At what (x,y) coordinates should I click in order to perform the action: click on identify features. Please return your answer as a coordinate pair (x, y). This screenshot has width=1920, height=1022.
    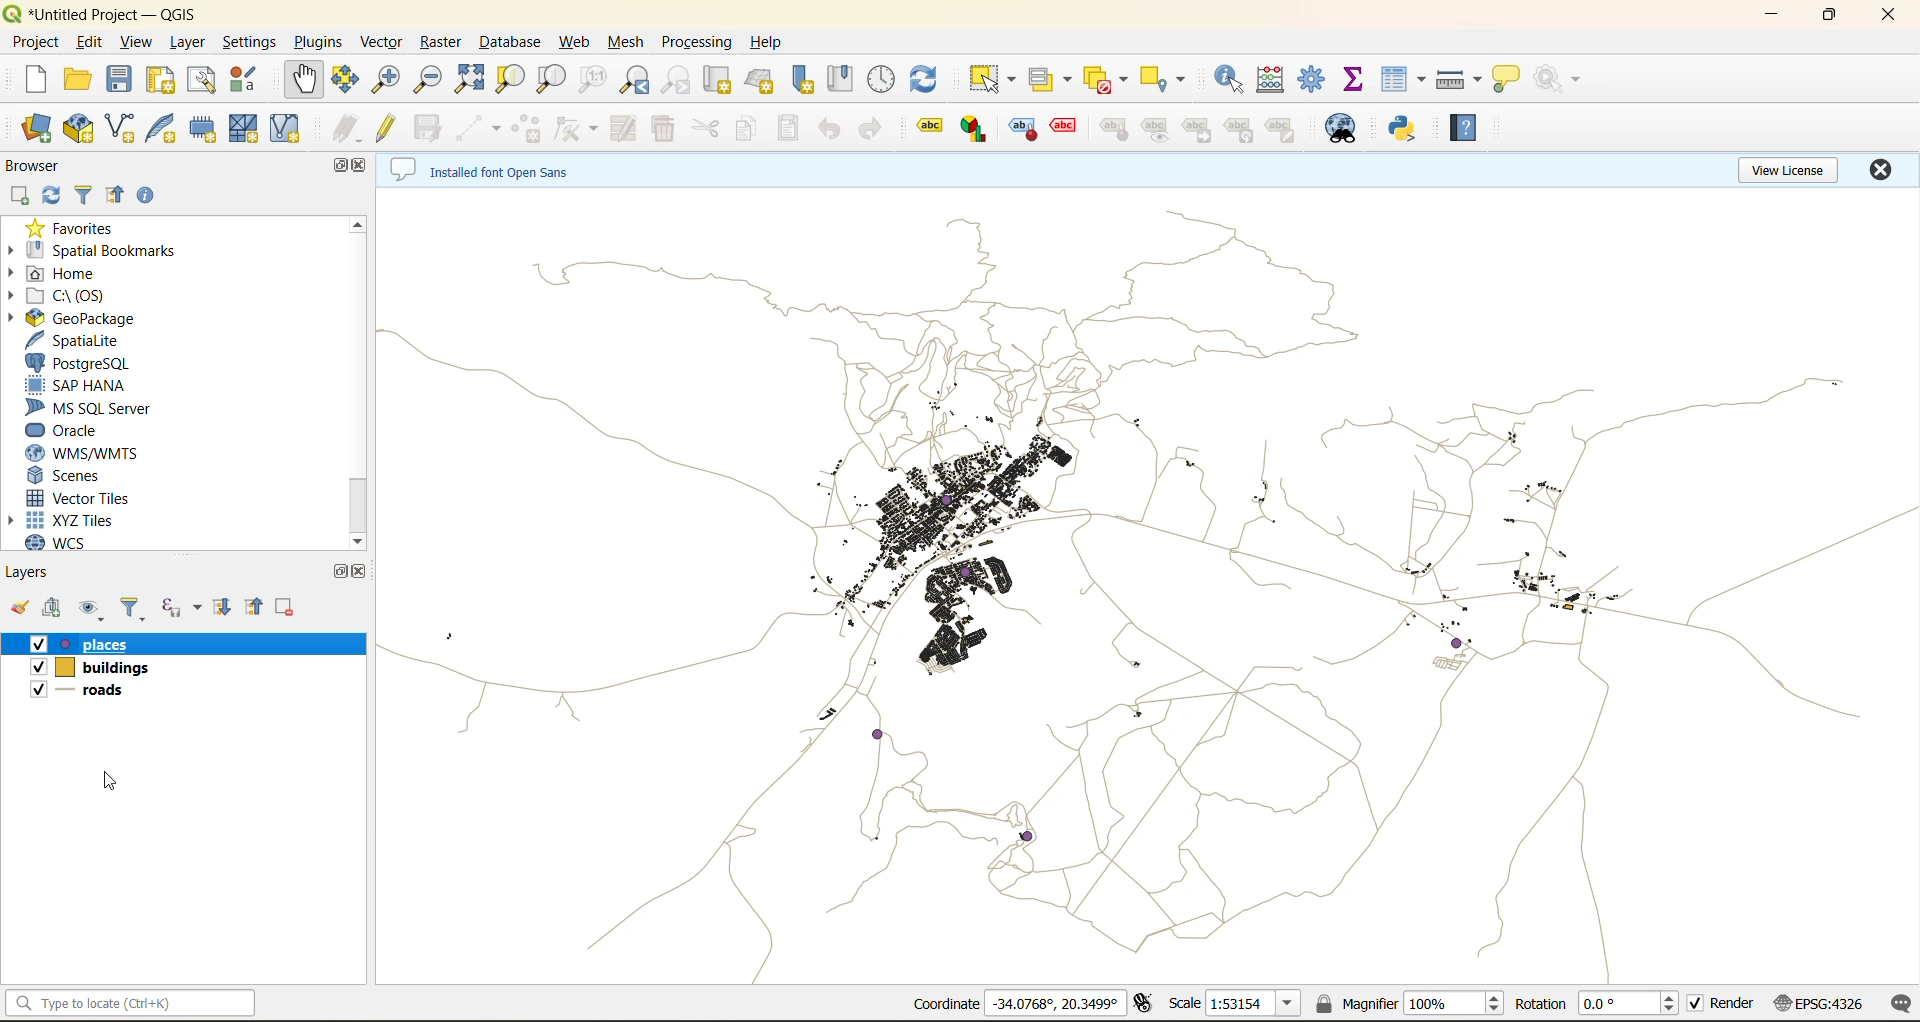
    Looking at the image, I should click on (1236, 79).